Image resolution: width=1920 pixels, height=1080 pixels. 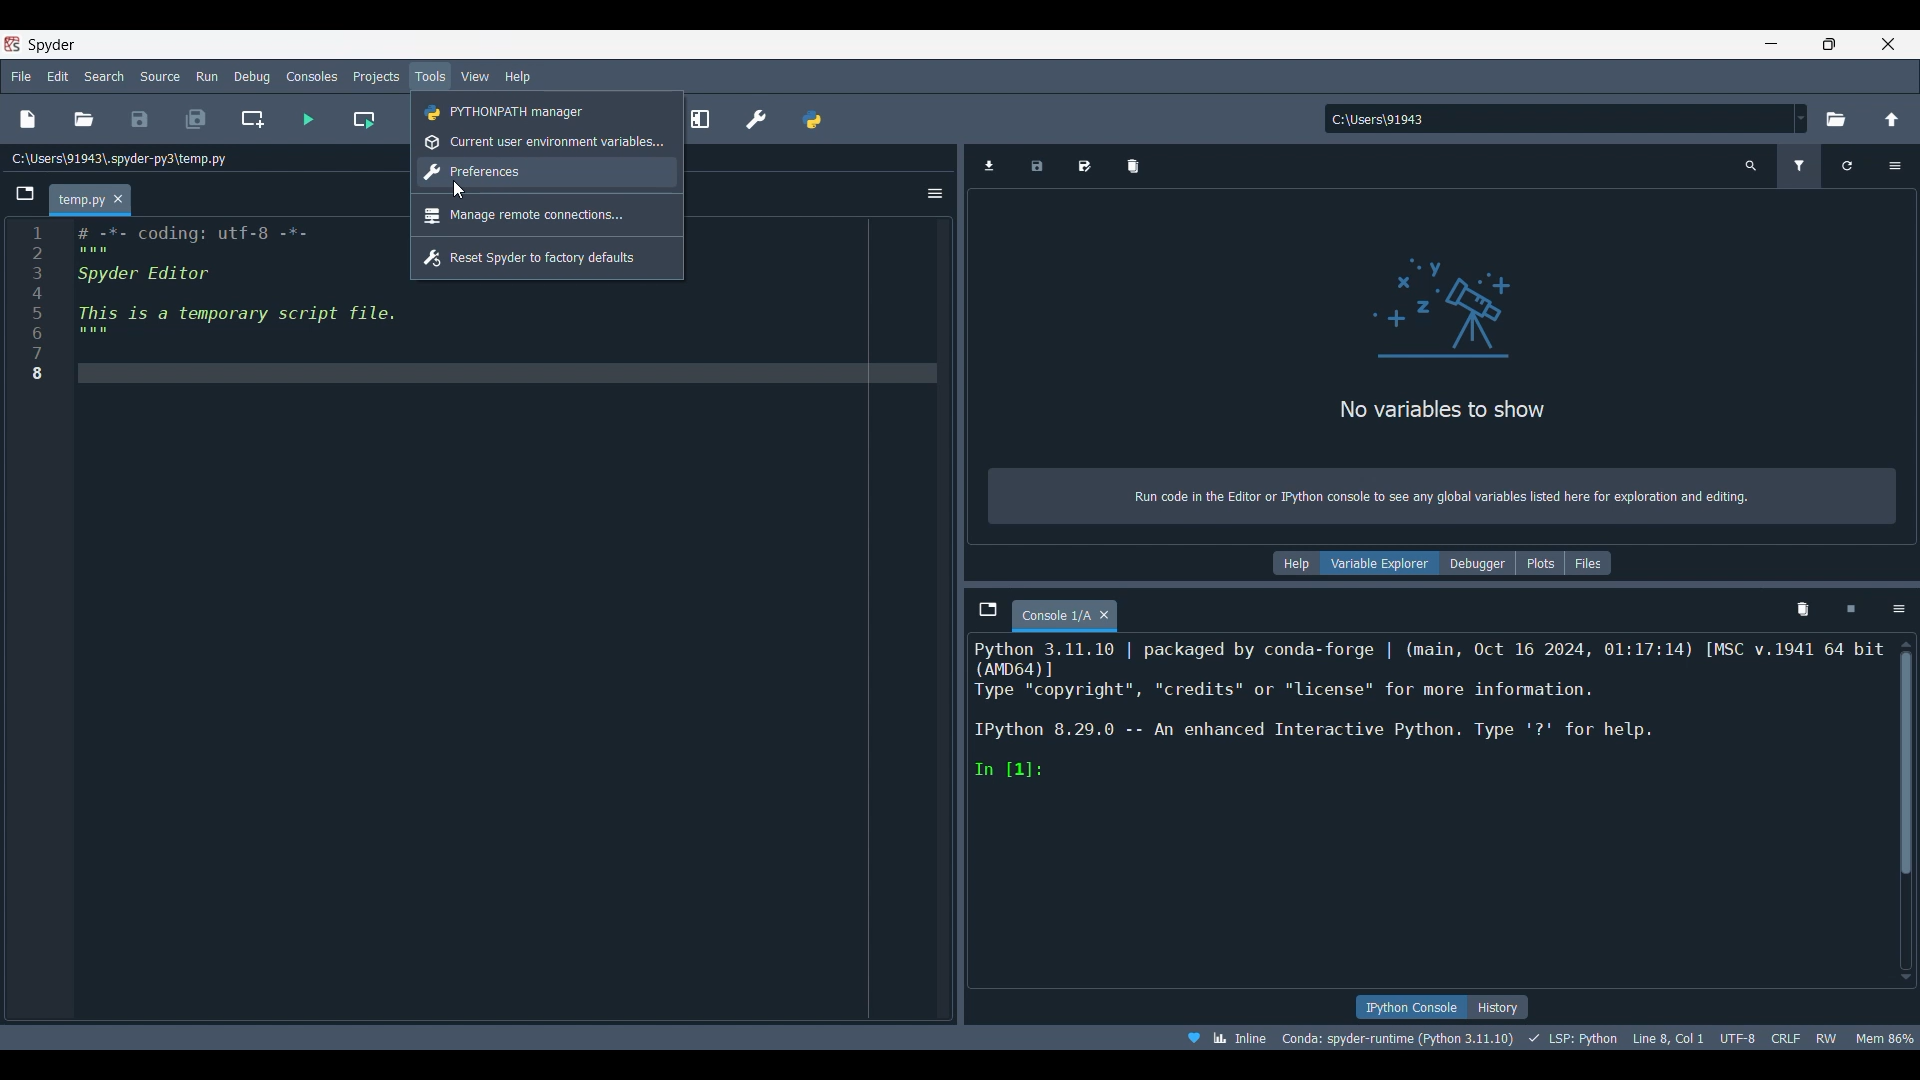 What do you see at coordinates (57, 77) in the screenshot?
I see `Edit menu` at bounding box center [57, 77].